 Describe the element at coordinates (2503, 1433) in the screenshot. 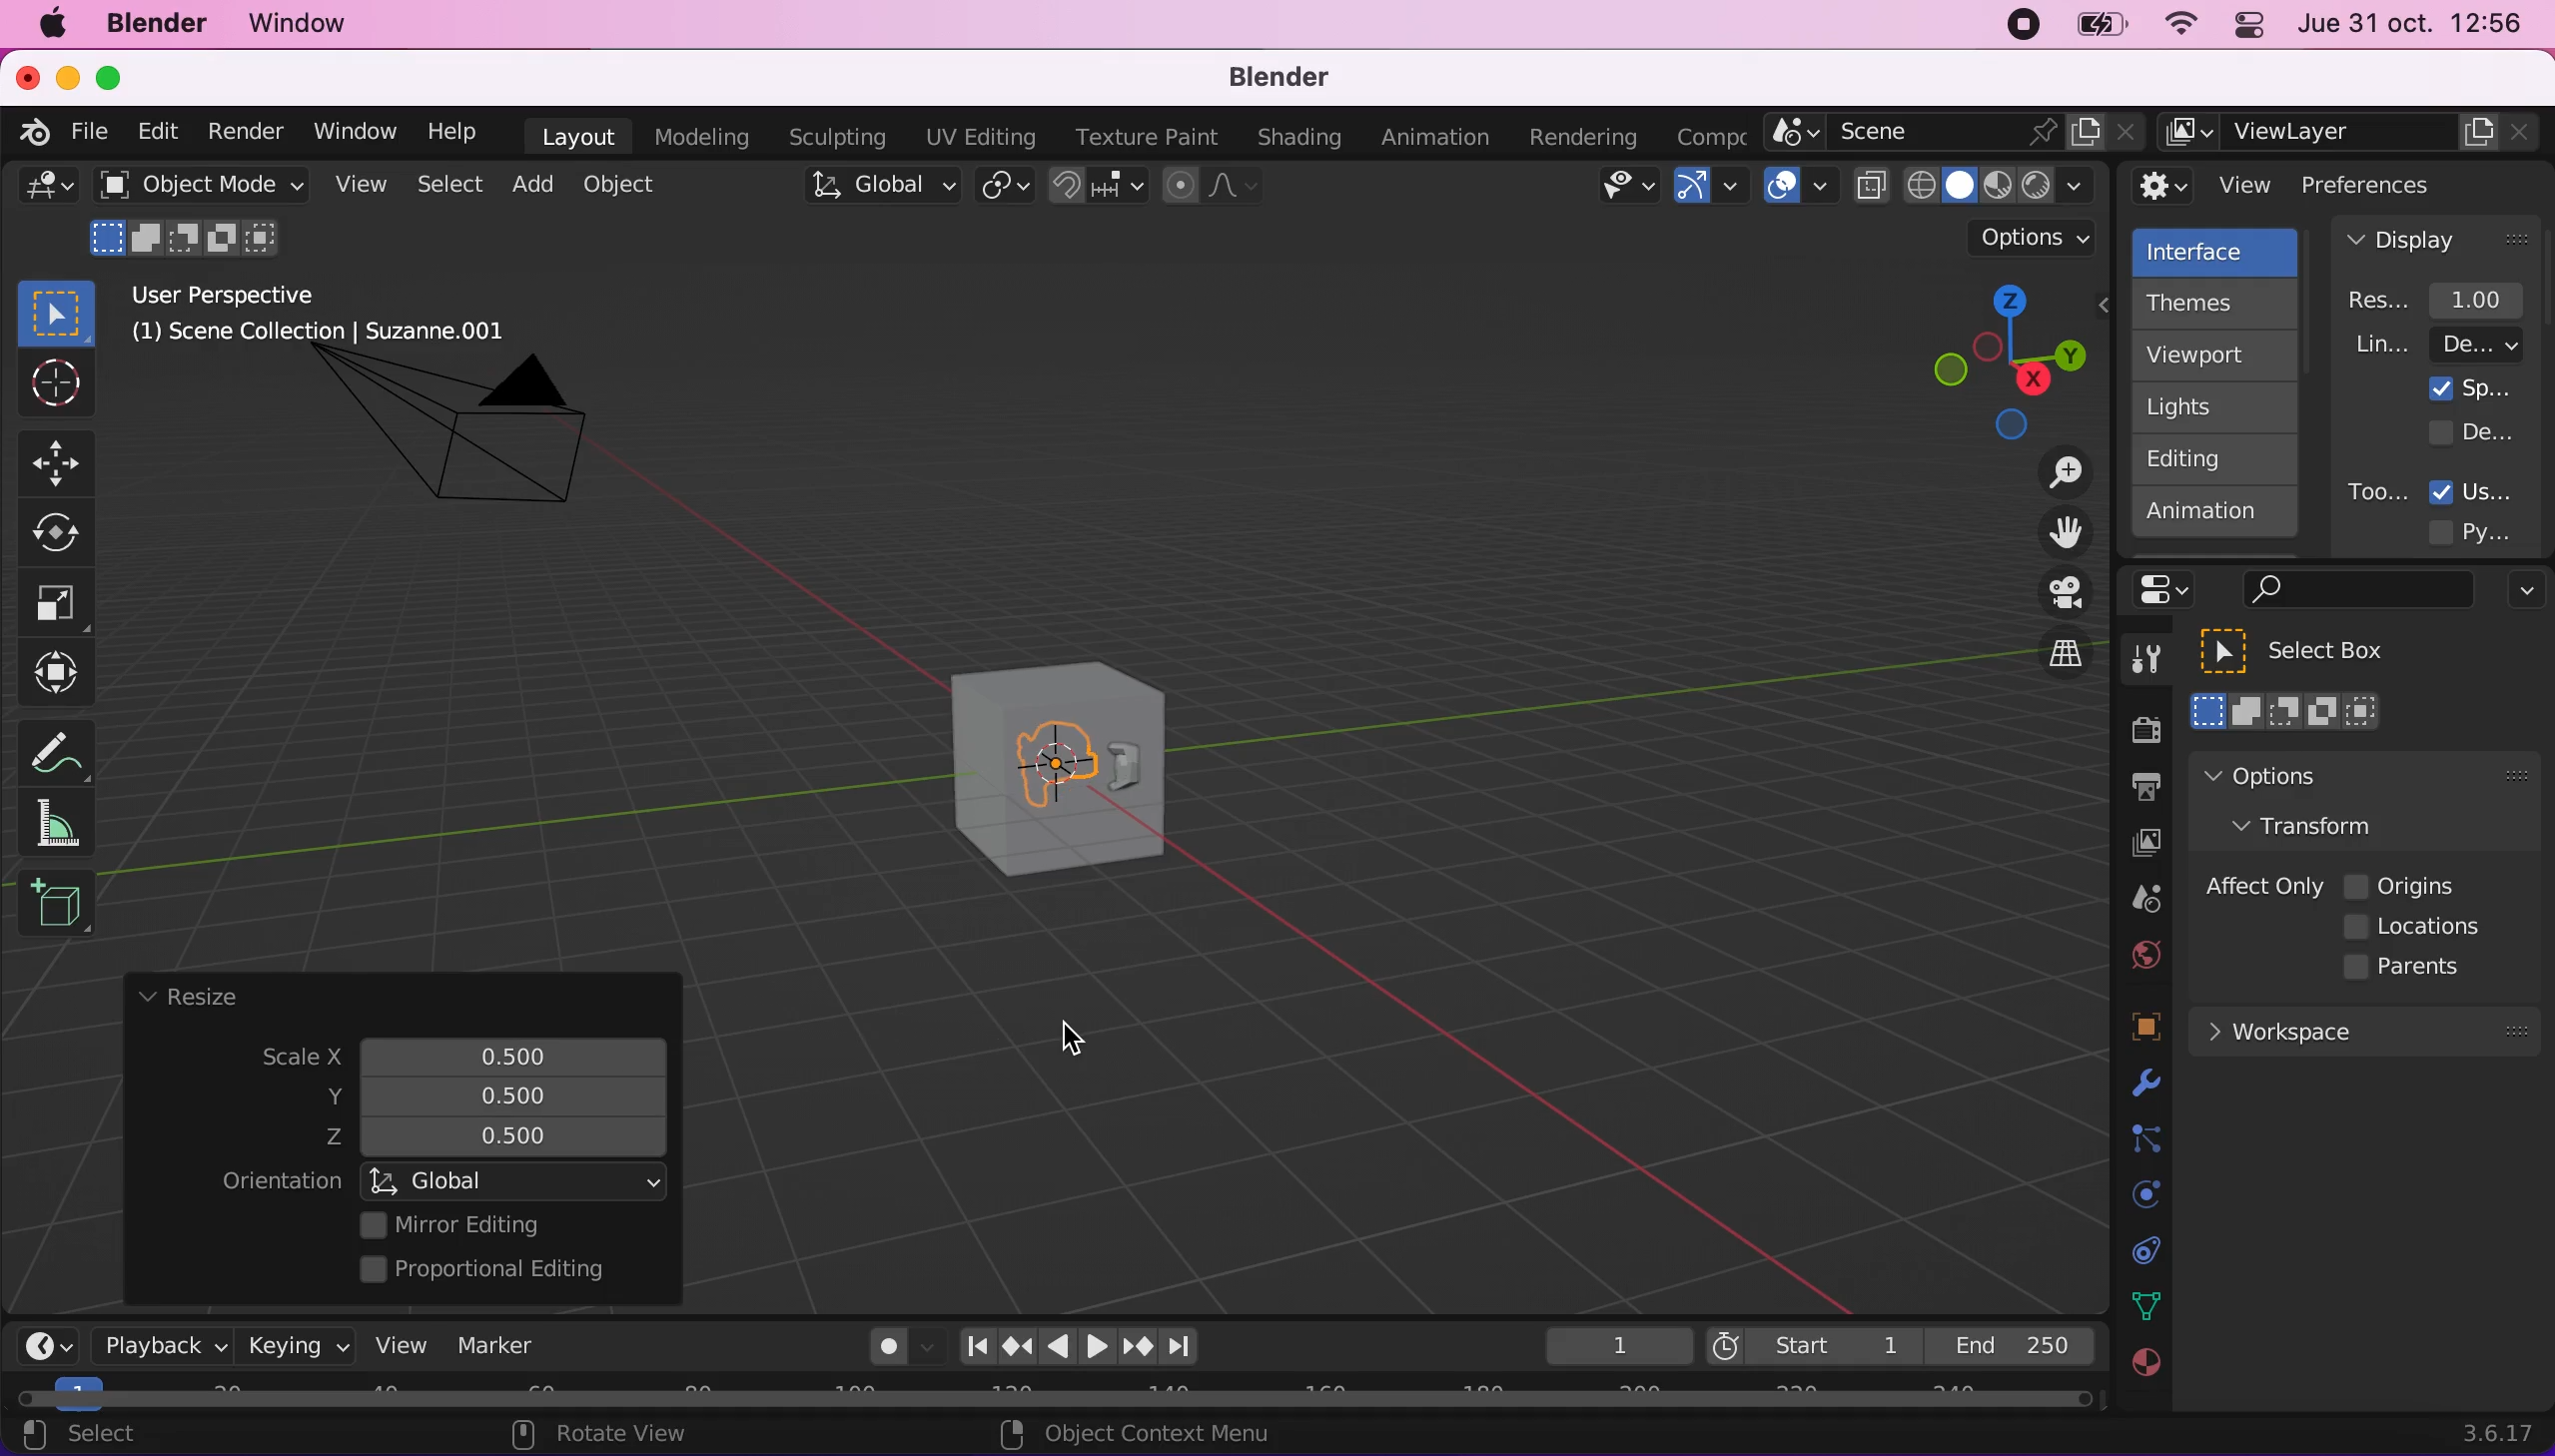

I see `3.6.17` at that location.